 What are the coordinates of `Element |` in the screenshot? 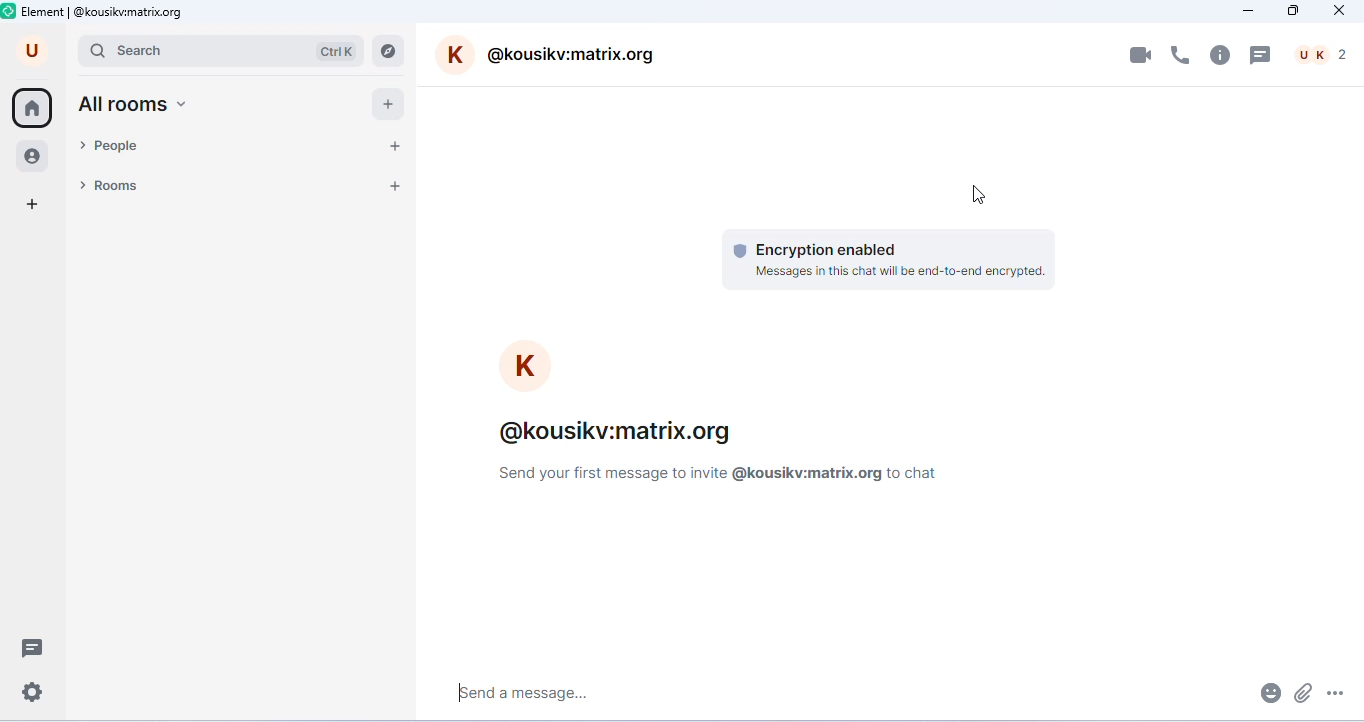 It's located at (36, 12).